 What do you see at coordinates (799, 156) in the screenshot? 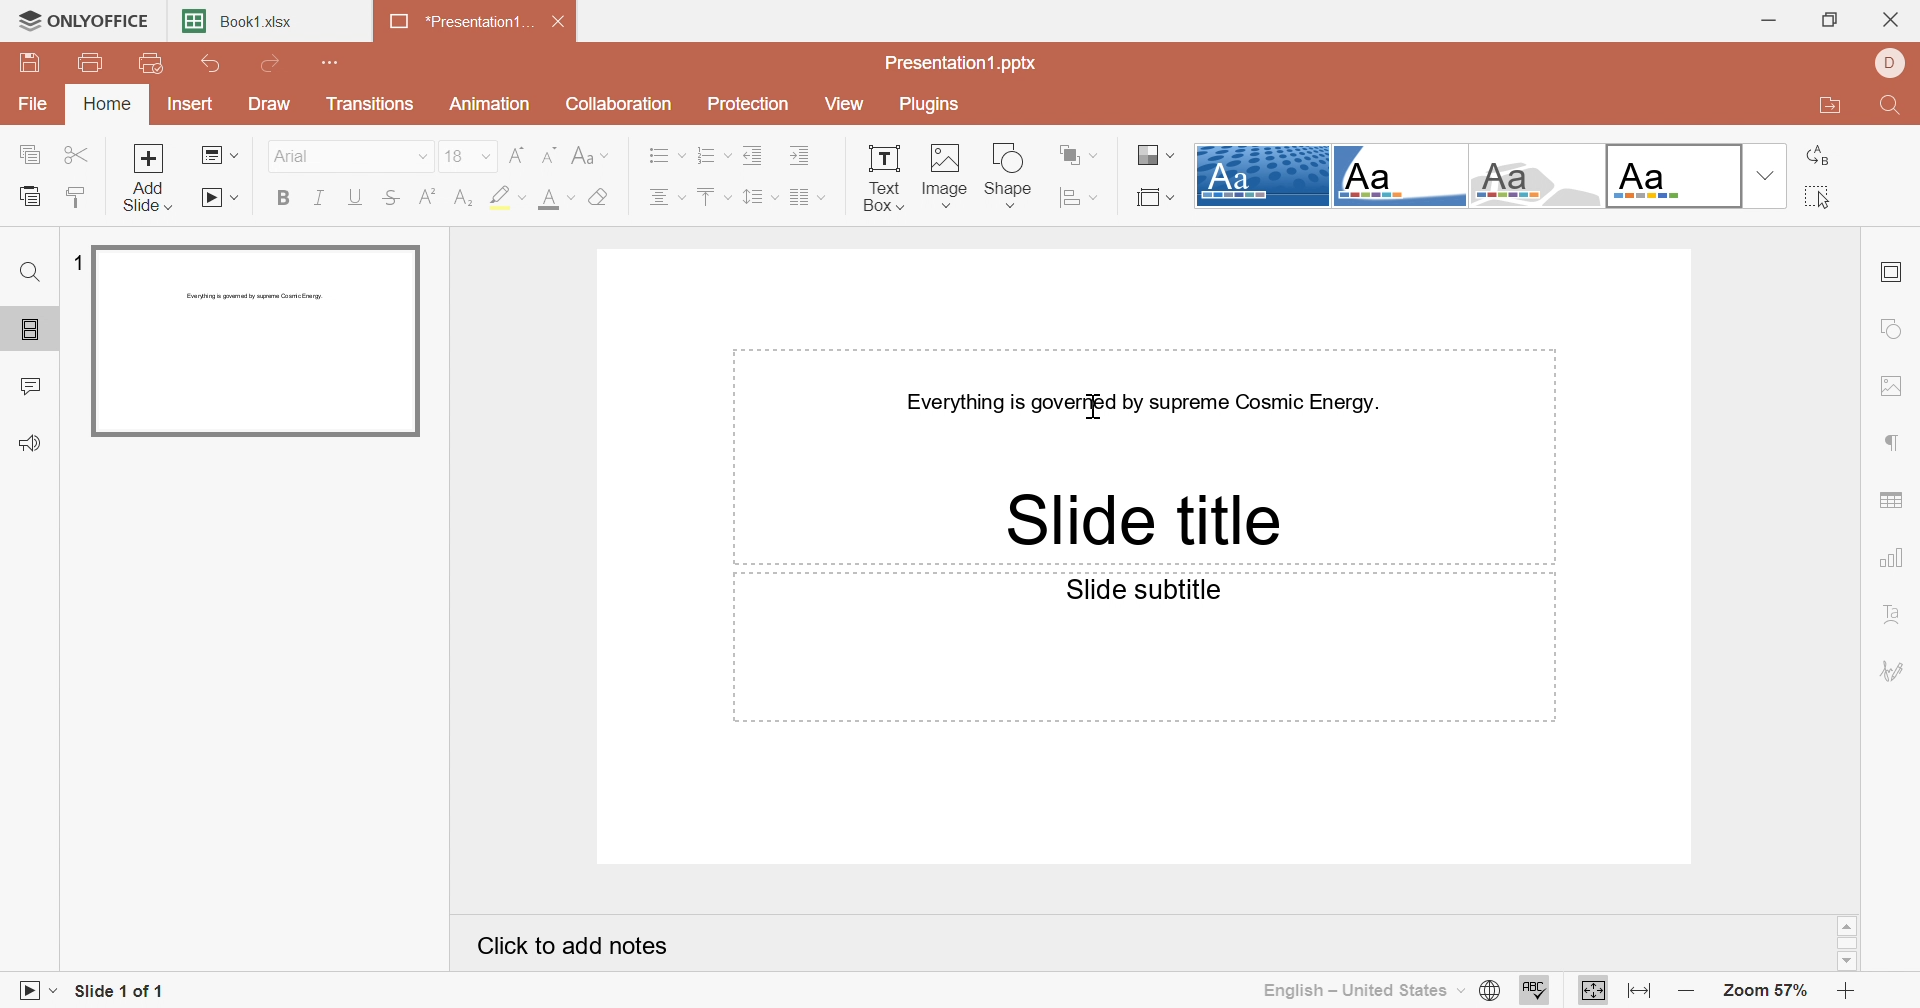
I see `Increase Indent` at bounding box center [799, 156].